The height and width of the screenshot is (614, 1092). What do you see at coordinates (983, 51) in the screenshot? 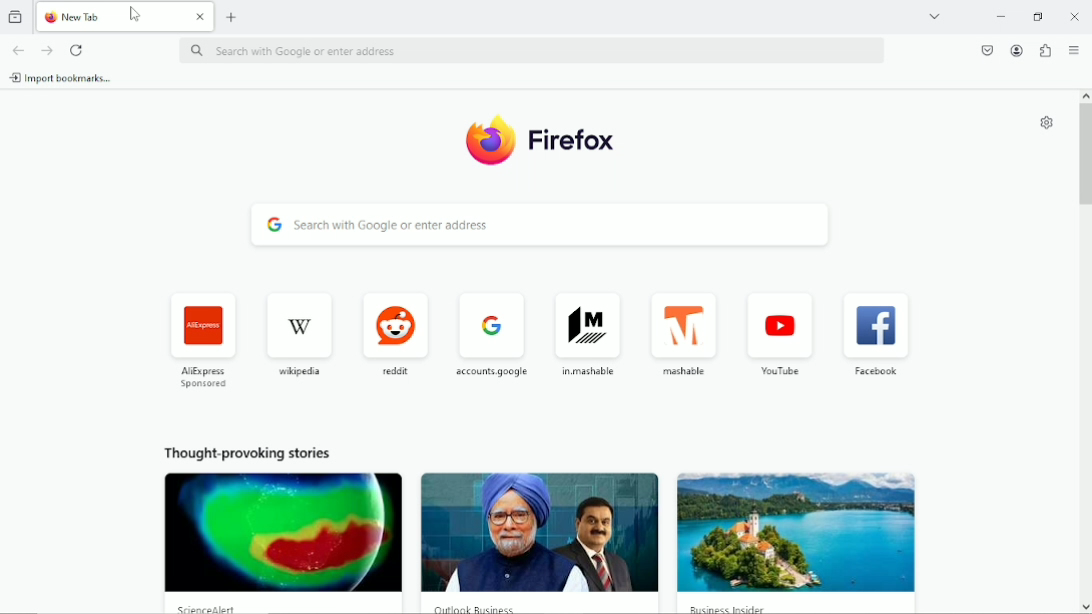
I see `Save to pocket` at bounding box center [983, 51].